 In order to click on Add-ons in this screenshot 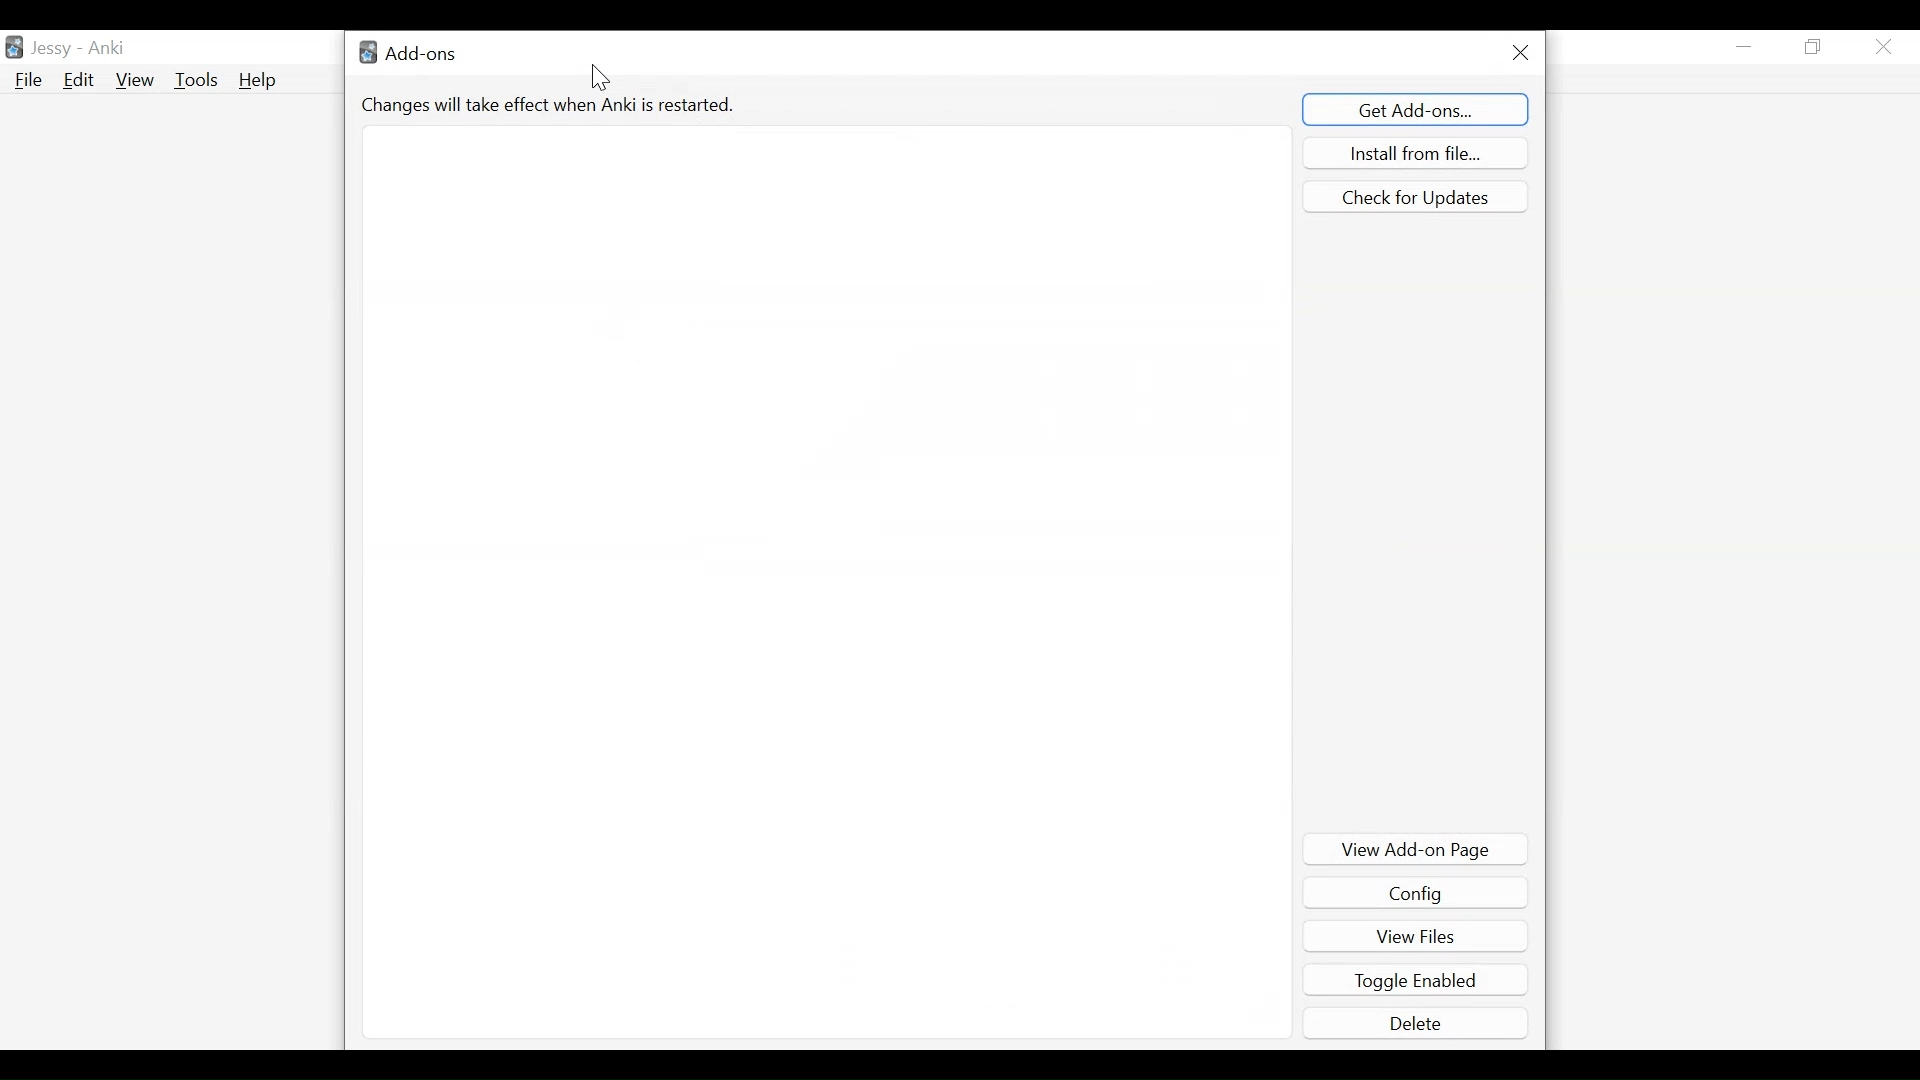, I will do `click(413, 51)`.